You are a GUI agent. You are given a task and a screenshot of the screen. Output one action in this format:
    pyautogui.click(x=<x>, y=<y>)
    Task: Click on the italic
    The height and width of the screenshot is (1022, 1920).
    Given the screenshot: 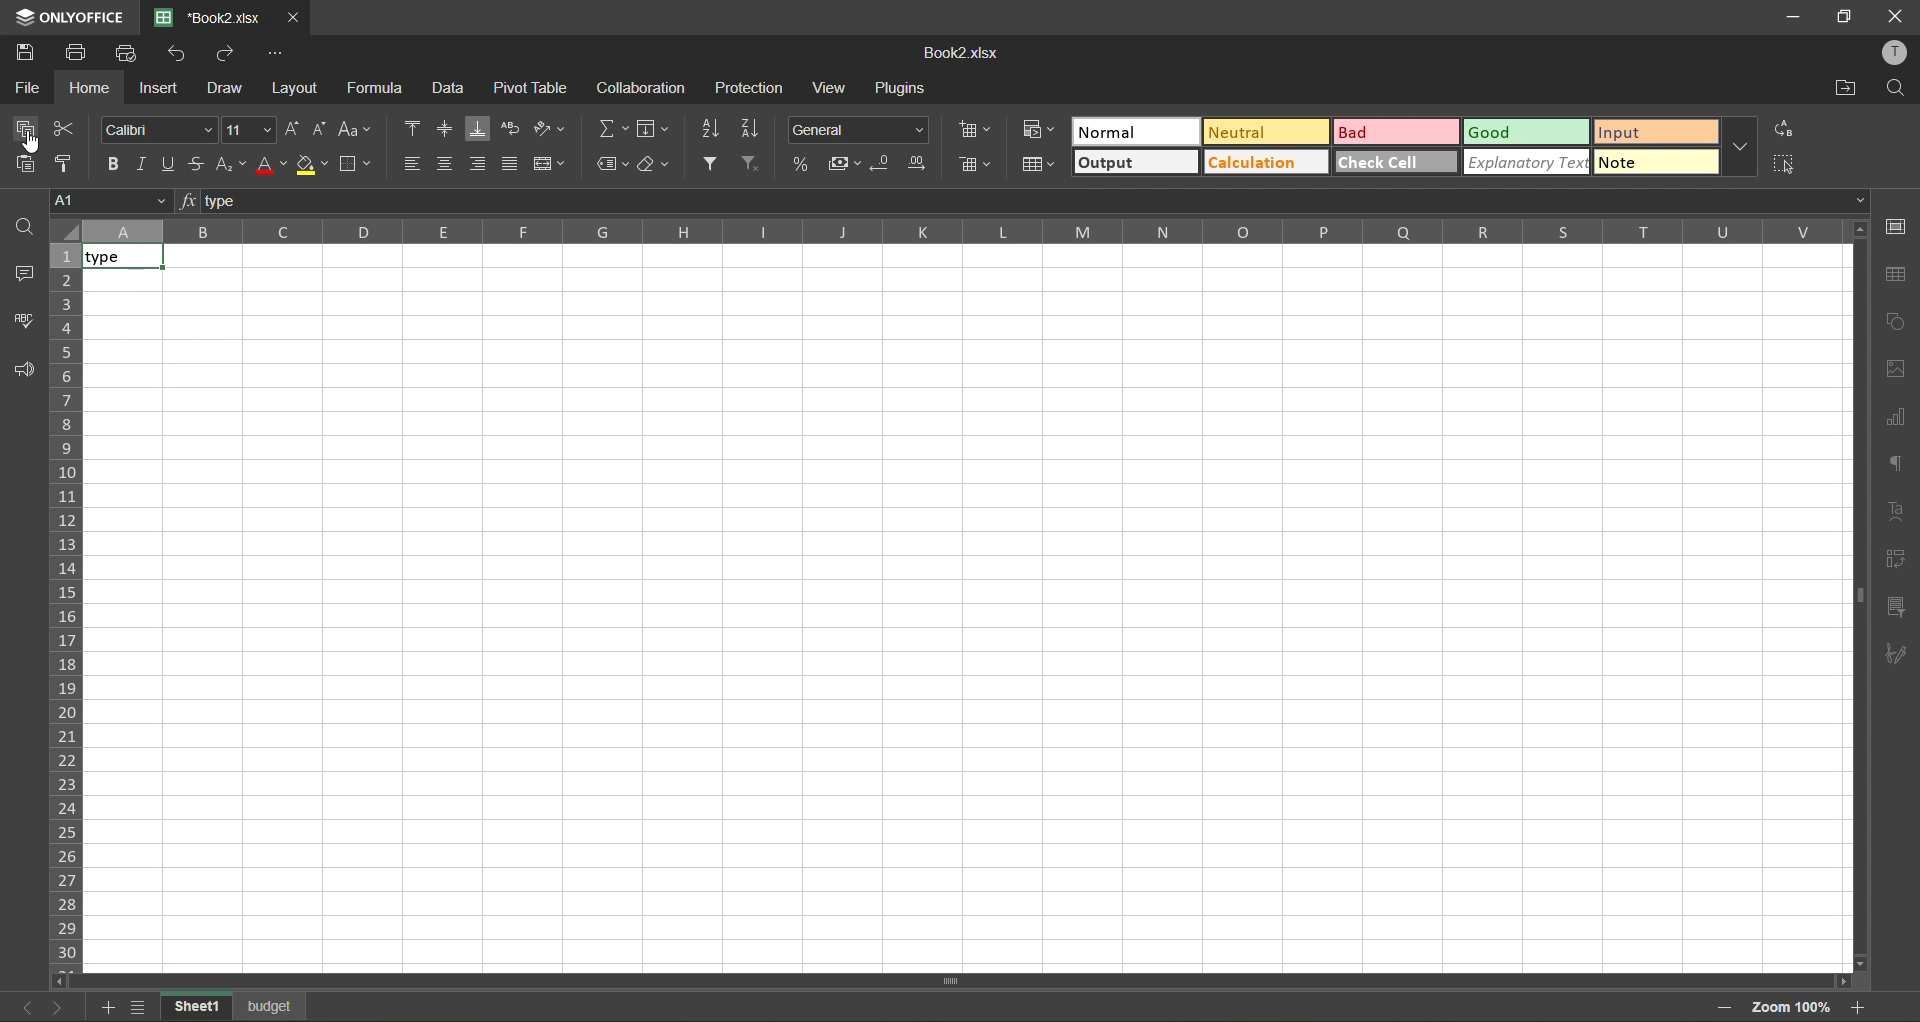 What is the action you would take?
    pyautogui.click(x=140, y=164)
    